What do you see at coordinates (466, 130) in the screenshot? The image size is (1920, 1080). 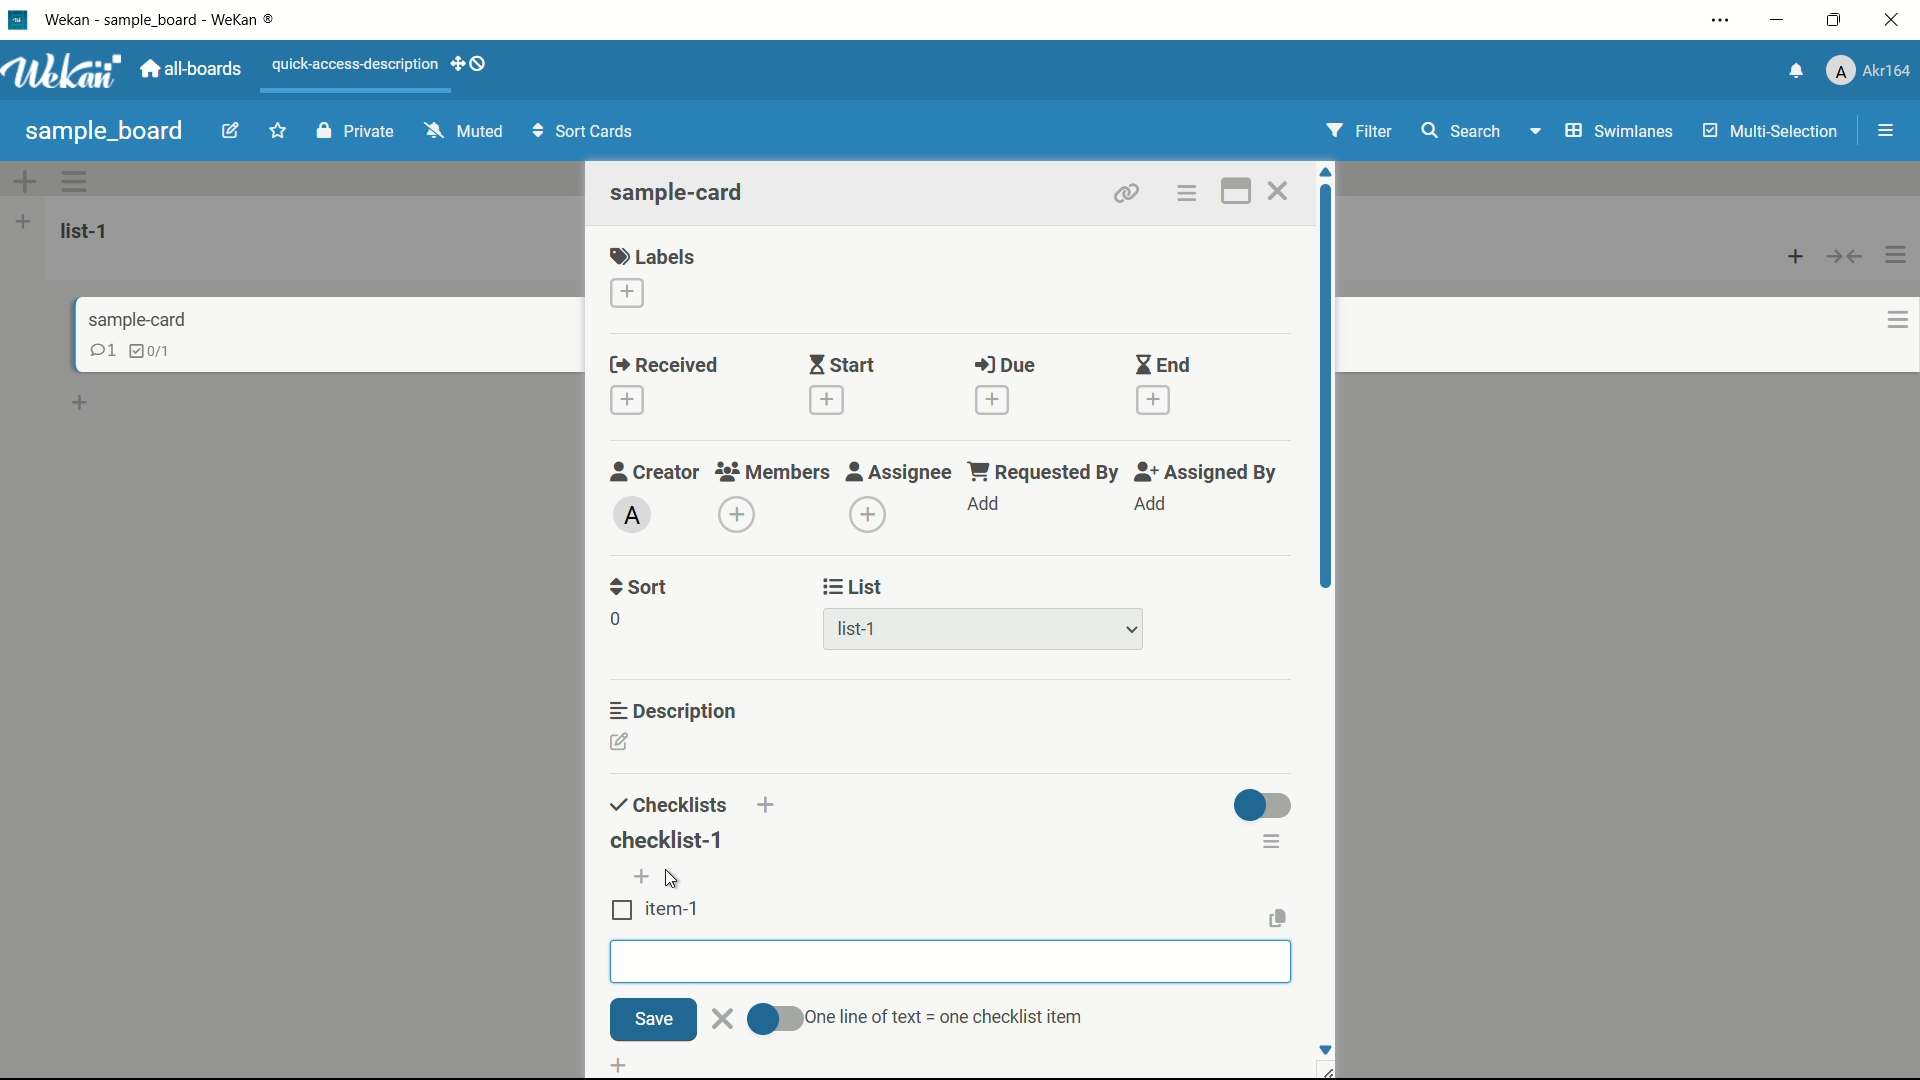 I see ` Muted` at bounding box center [466, 130].